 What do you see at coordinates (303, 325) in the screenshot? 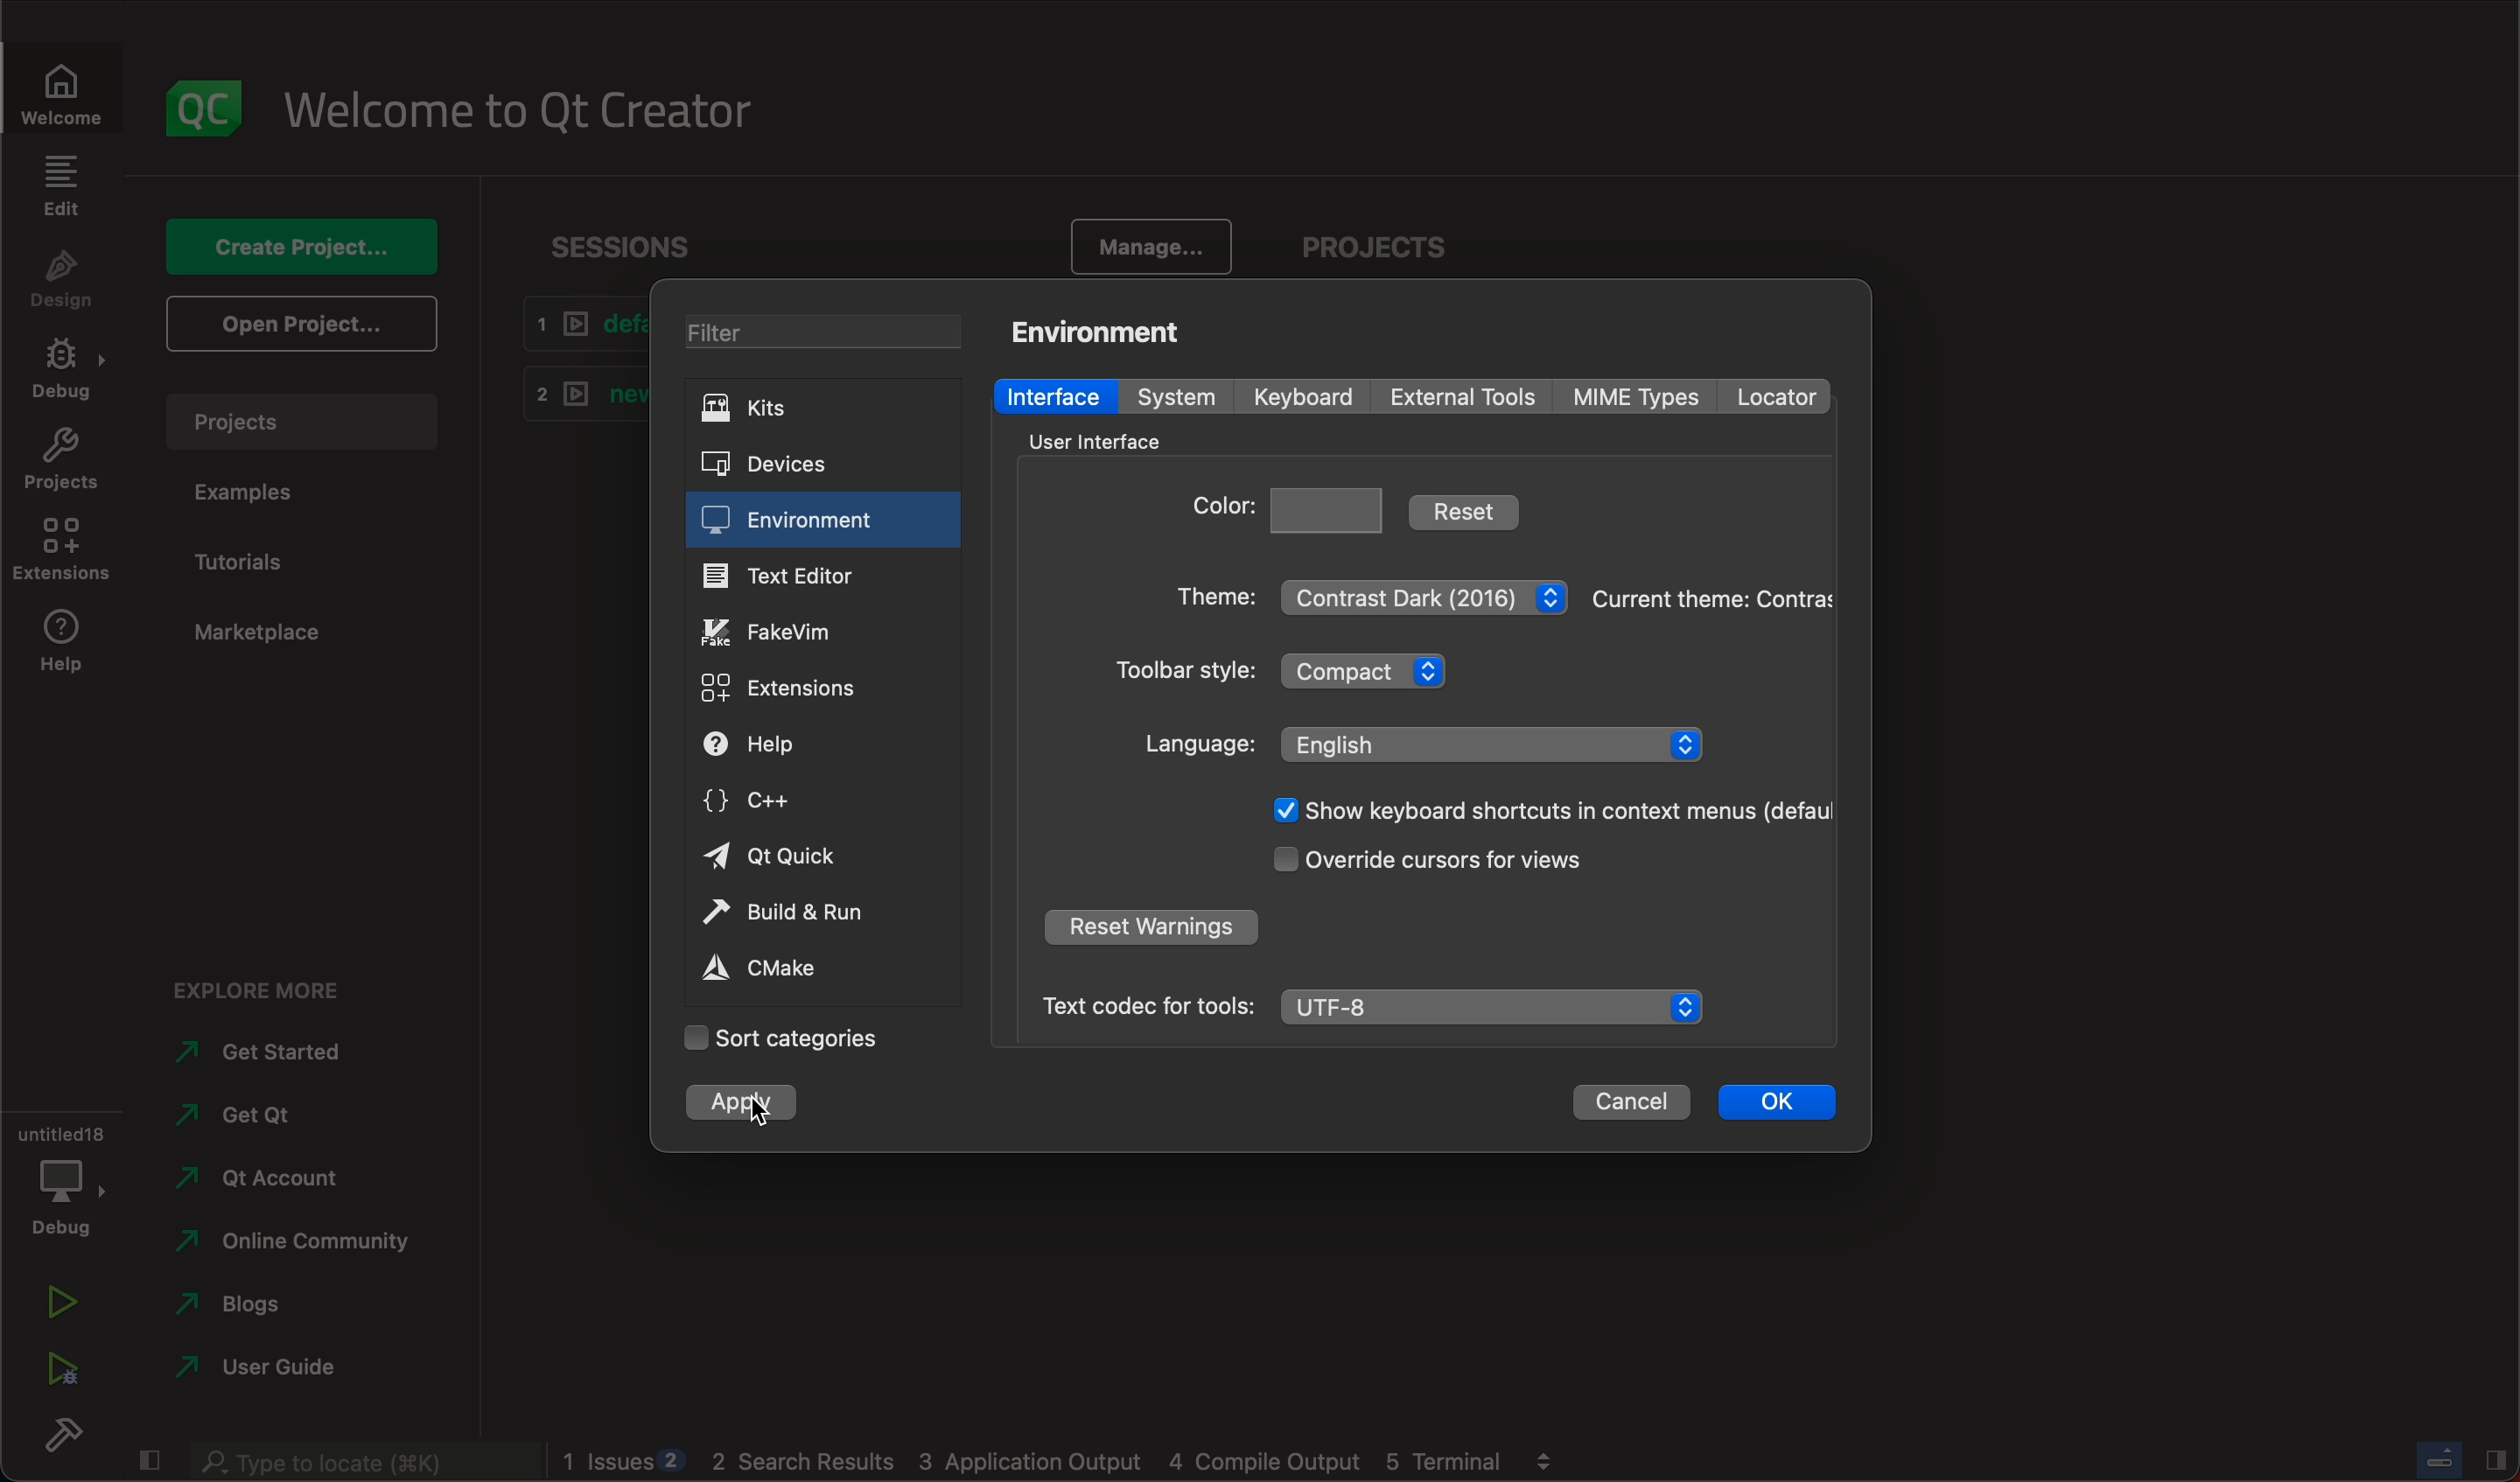
I see `open` at bounding box center [303, 325].